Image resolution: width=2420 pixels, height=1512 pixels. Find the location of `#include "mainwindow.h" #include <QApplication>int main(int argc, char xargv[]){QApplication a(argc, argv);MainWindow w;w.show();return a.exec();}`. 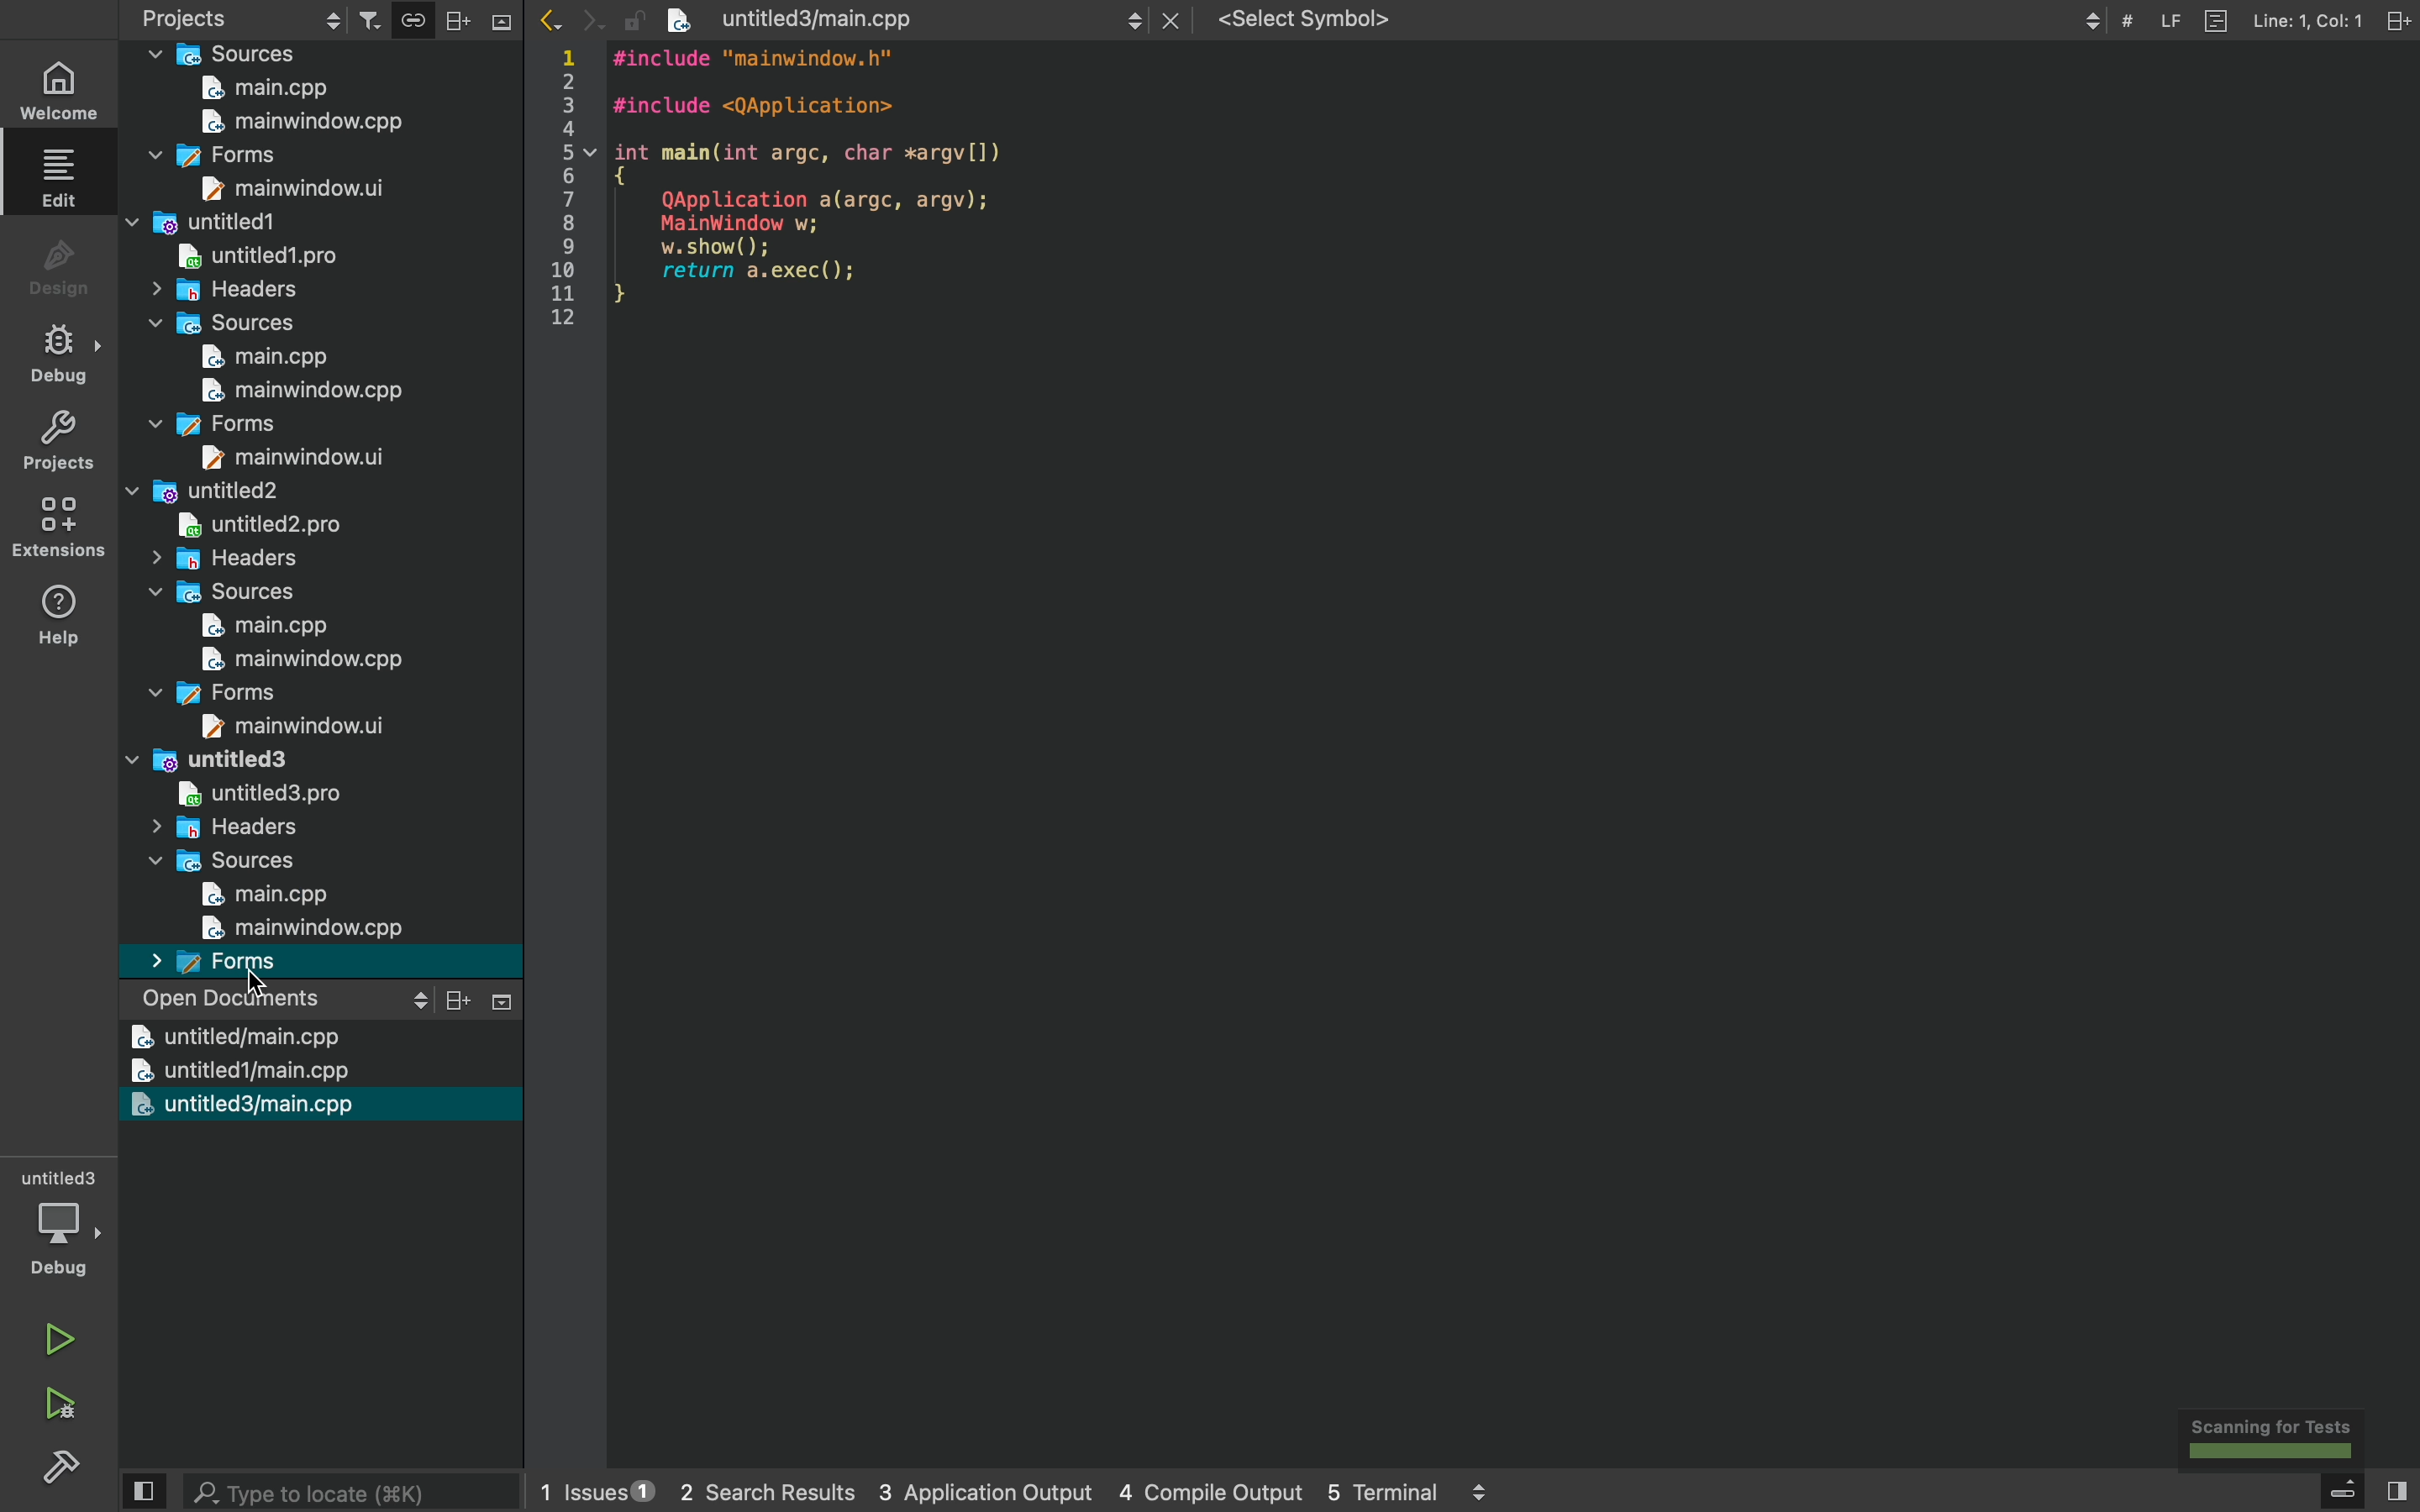

#include "mainwindow.h" #include <QApplication>int main(int argc, char xargv[]){QApplication a(argc, argv);MainWindow w;w.show();return a.exec();} is located at coordinates (855, 185).